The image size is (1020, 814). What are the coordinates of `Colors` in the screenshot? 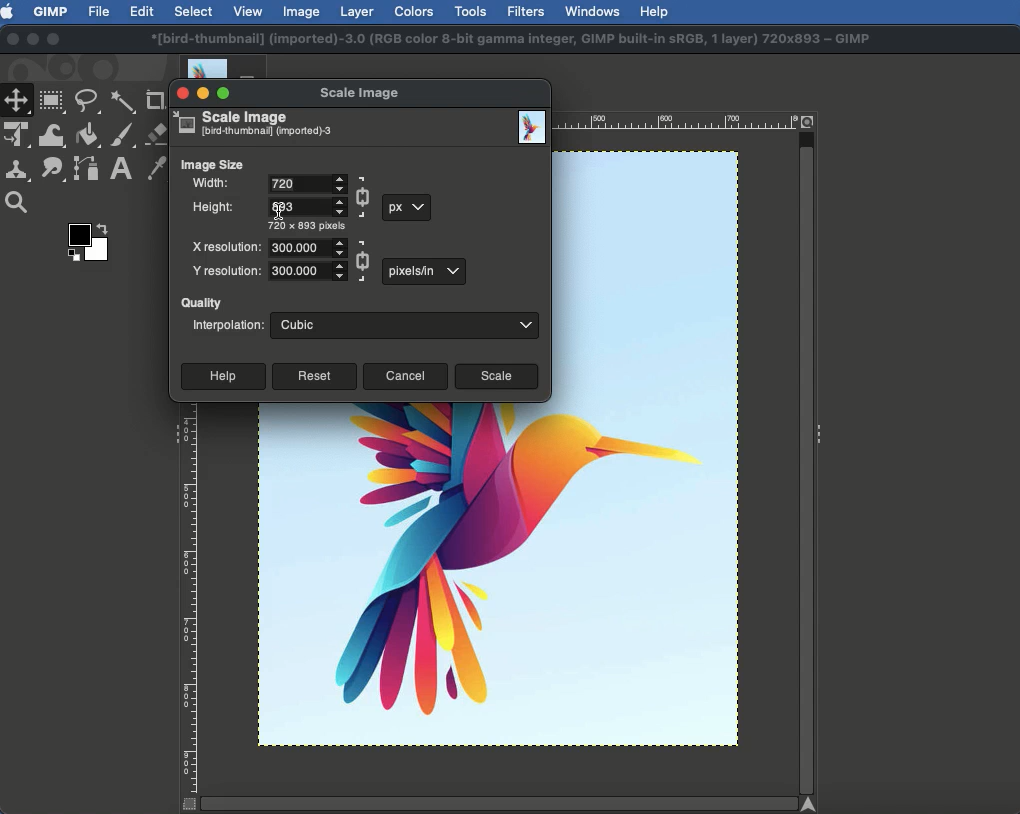 It's located at (413, 12).